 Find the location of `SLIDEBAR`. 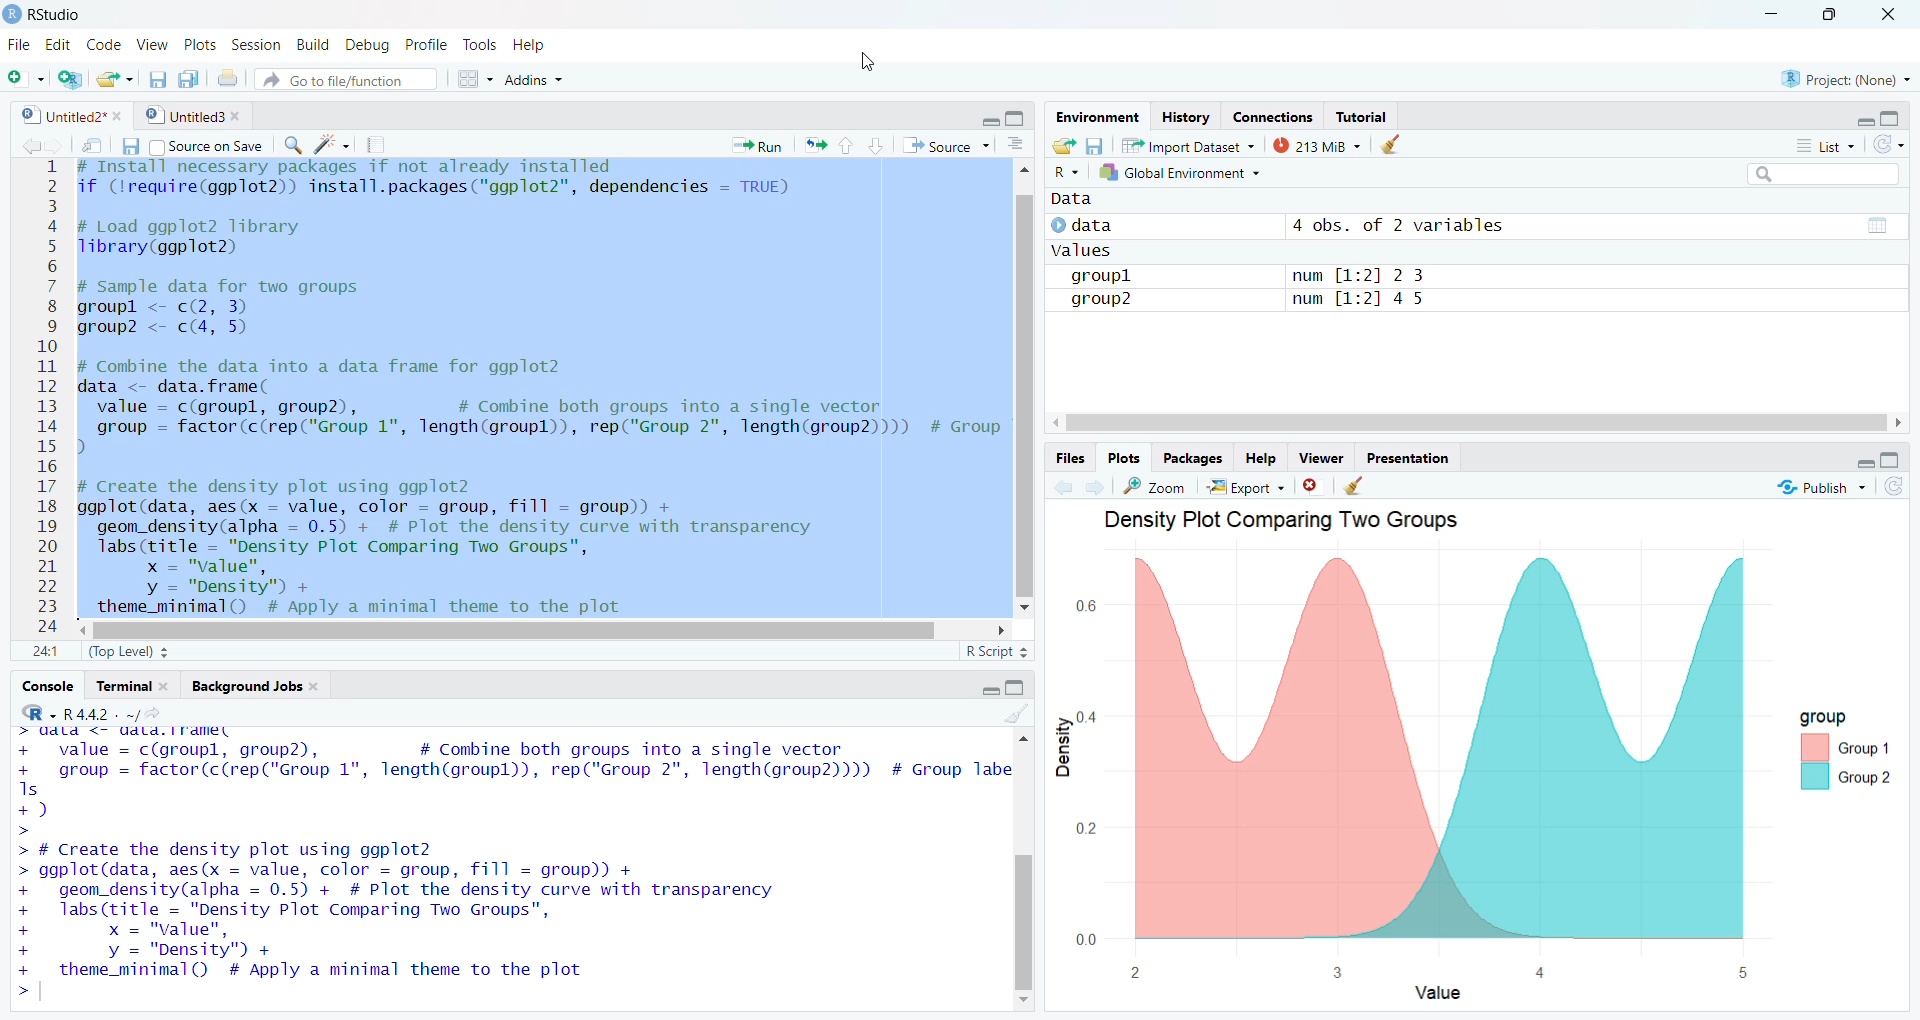

SLIDEBAR is located at coordinates (521, 630).